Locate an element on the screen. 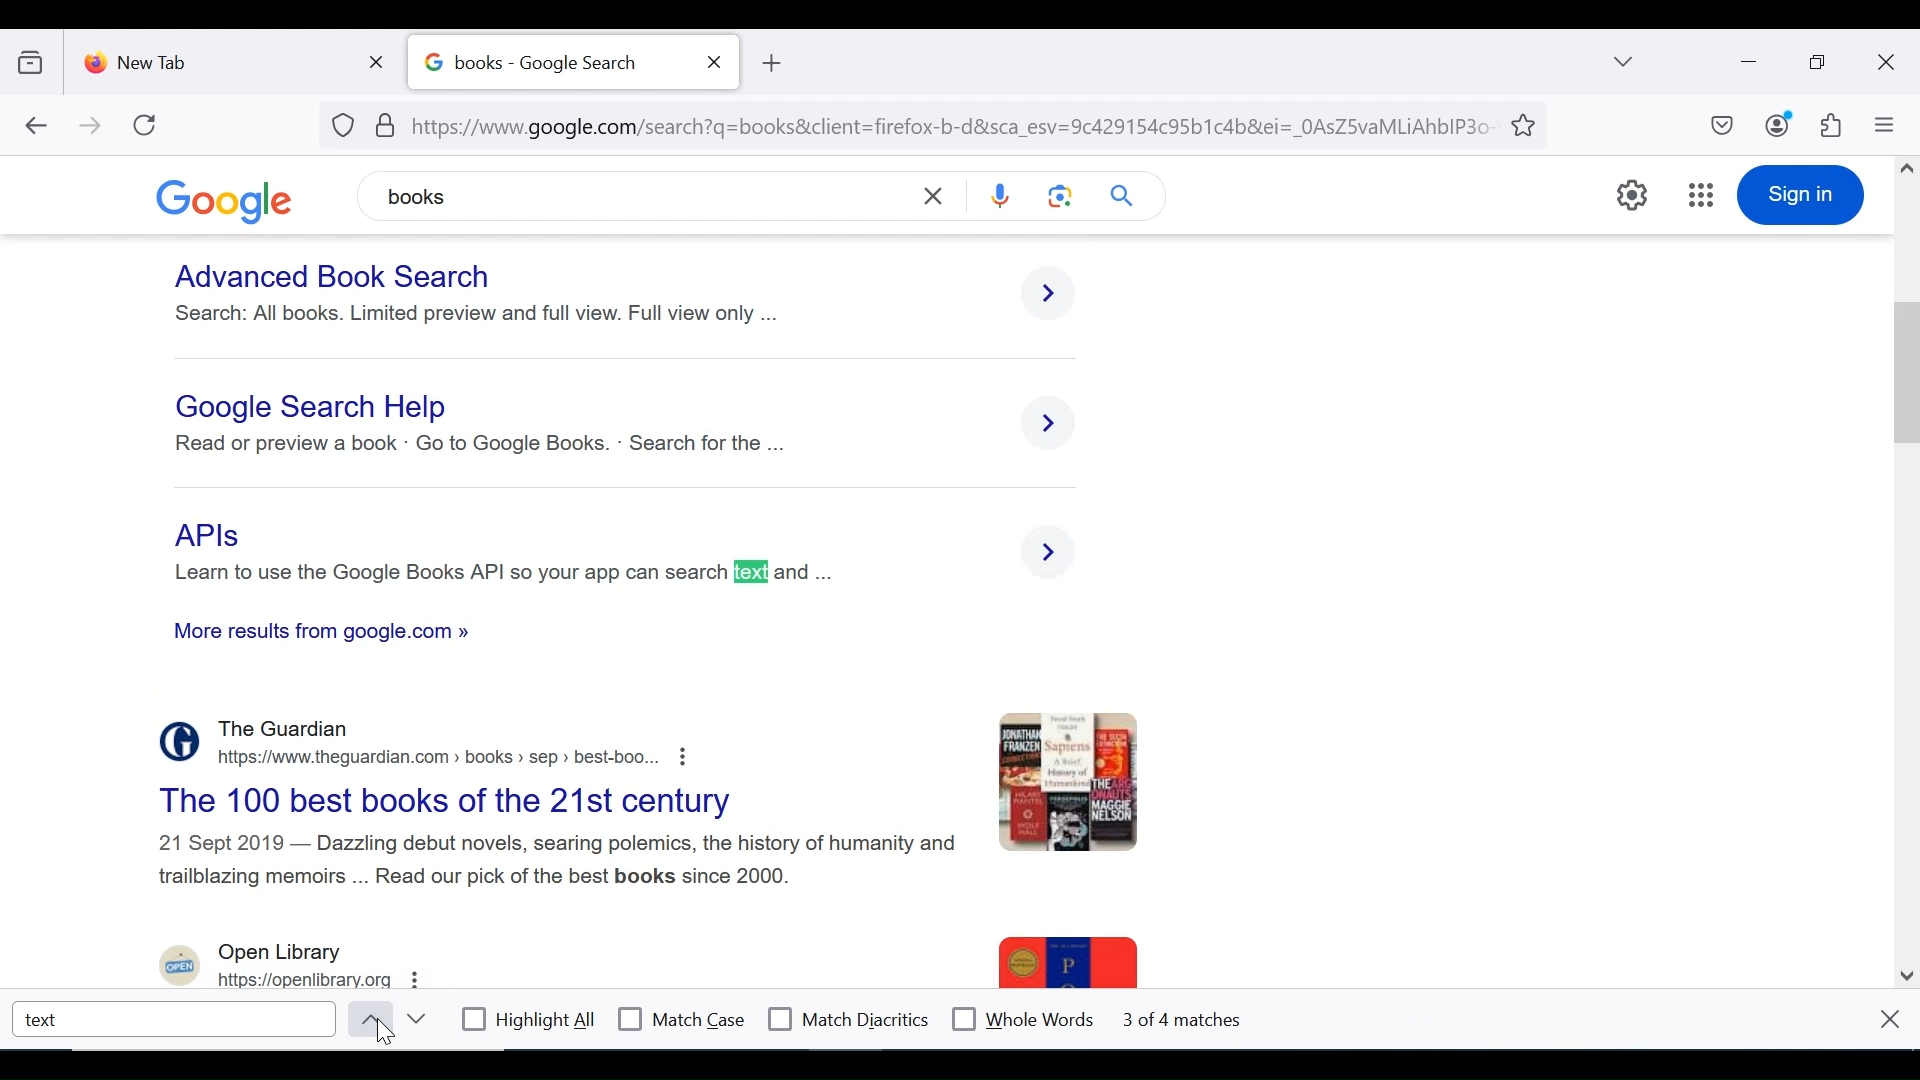 The height and width of the screenshot is (1080, 1920).  is located at coordinates (565, 862).